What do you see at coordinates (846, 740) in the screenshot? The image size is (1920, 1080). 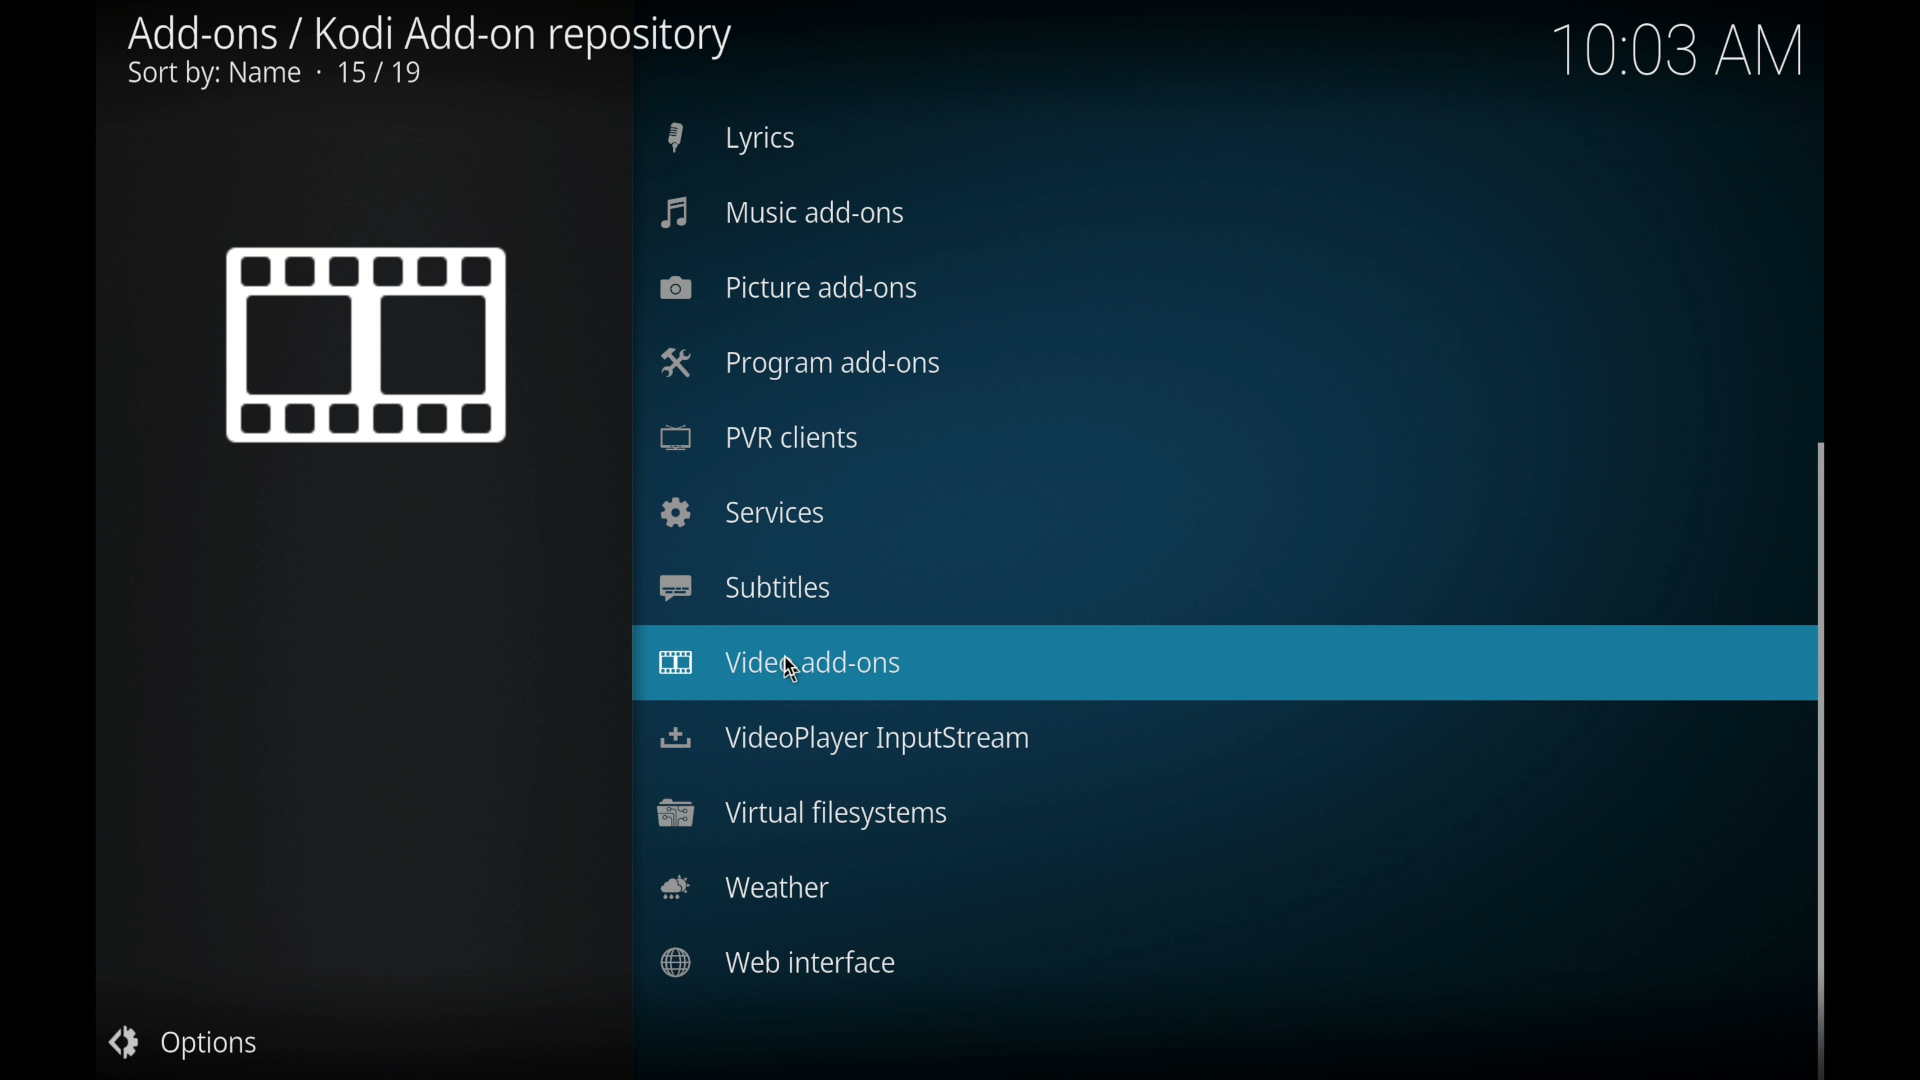 I see `video  player ` at bounding box center [846, 740].